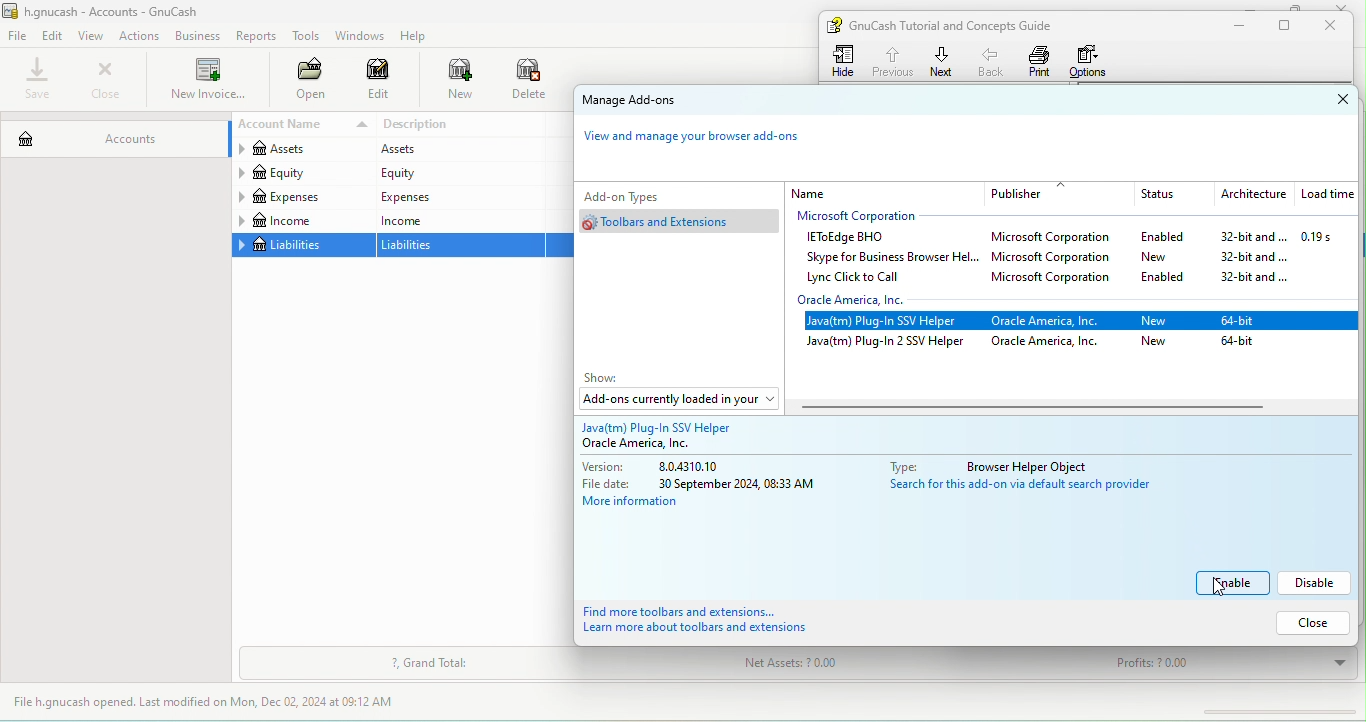 This screenshot has height=722, width=1366. What do you see at coordinates (1215, 590) in the screenshot?
I see `cursor movement` at bounding box center [1215, 590].